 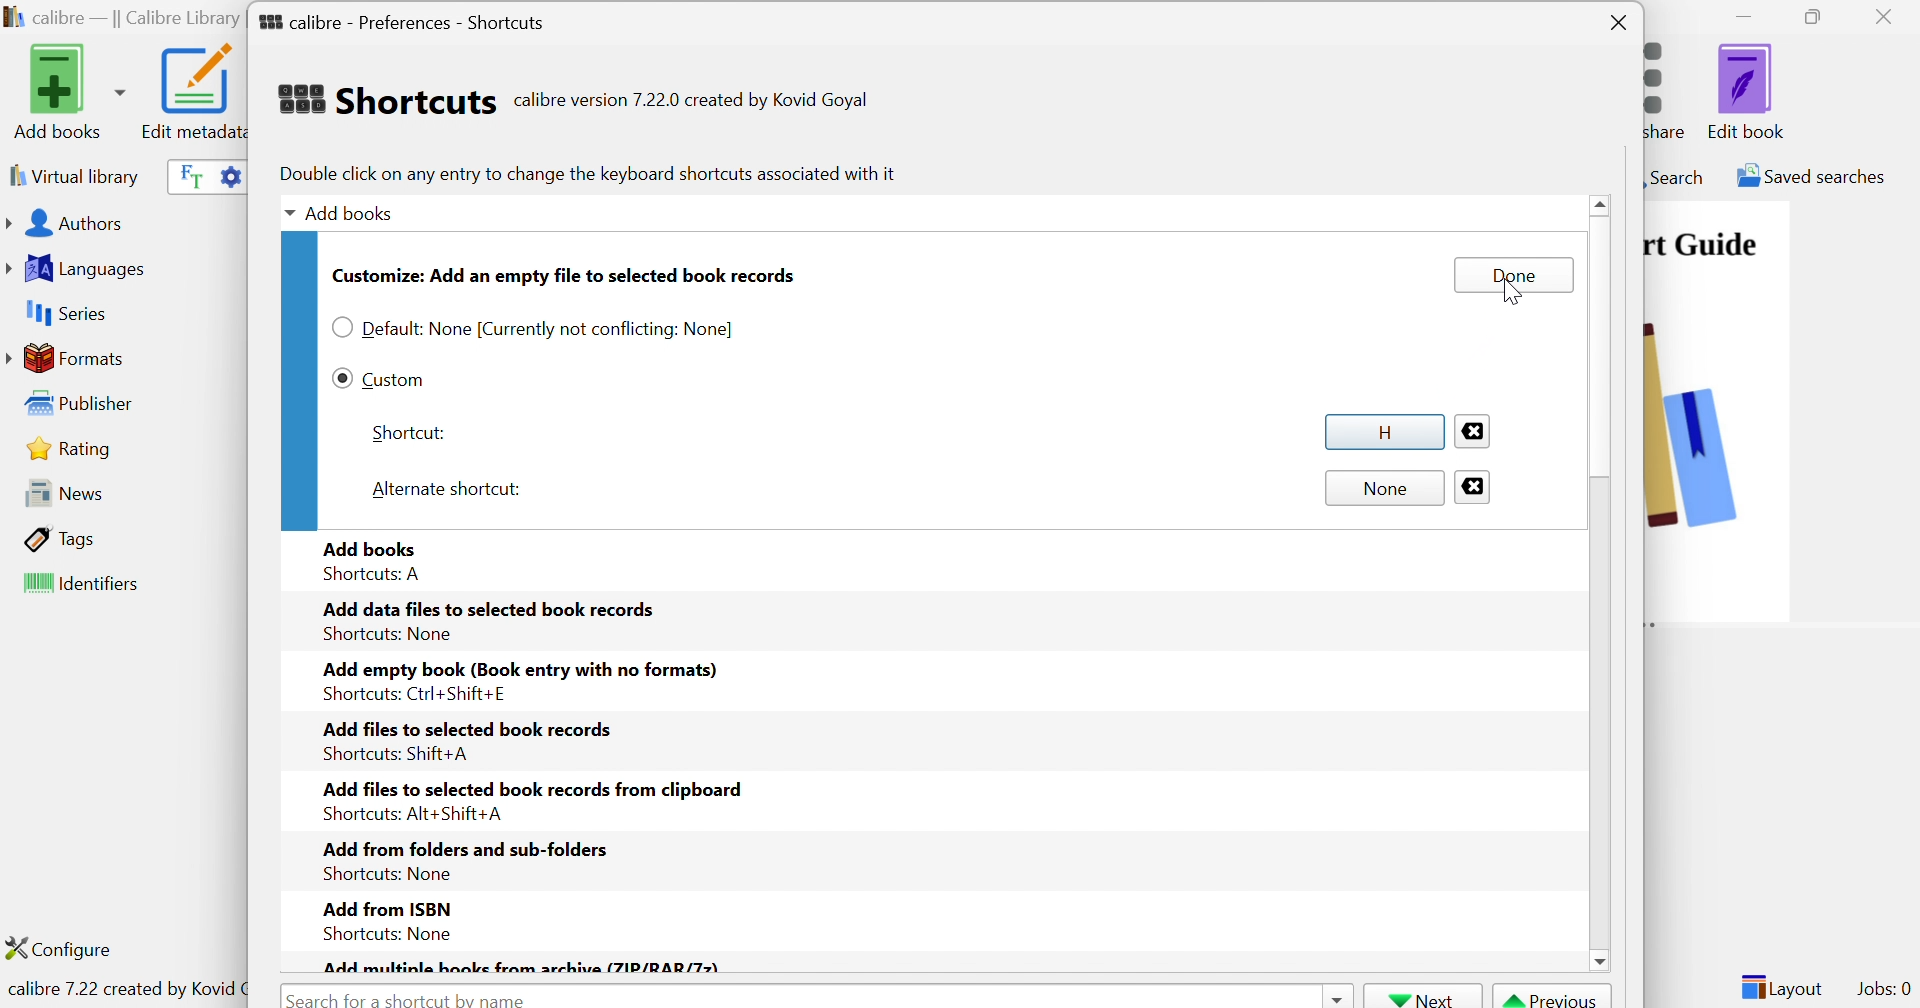 I want to click on Shortcuts: None, so click(x=381, y=933).